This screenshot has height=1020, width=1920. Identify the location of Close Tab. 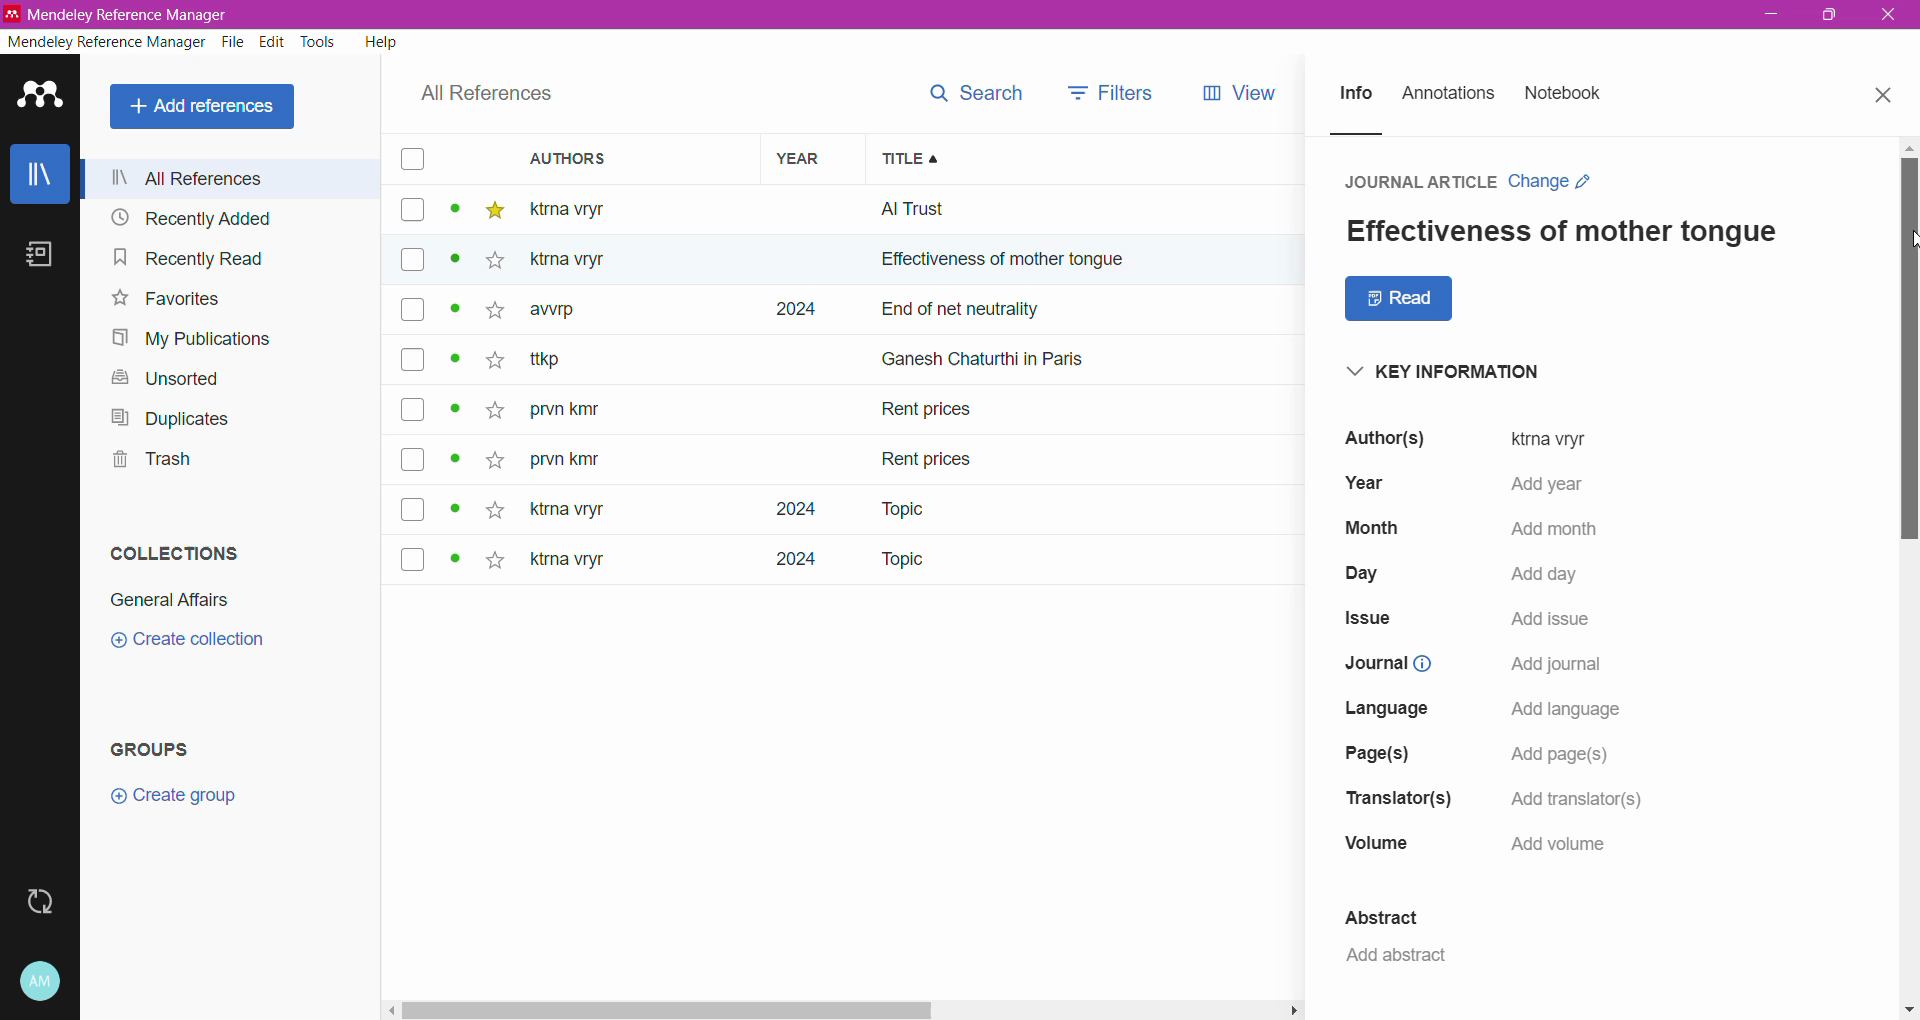
(1886, 96).